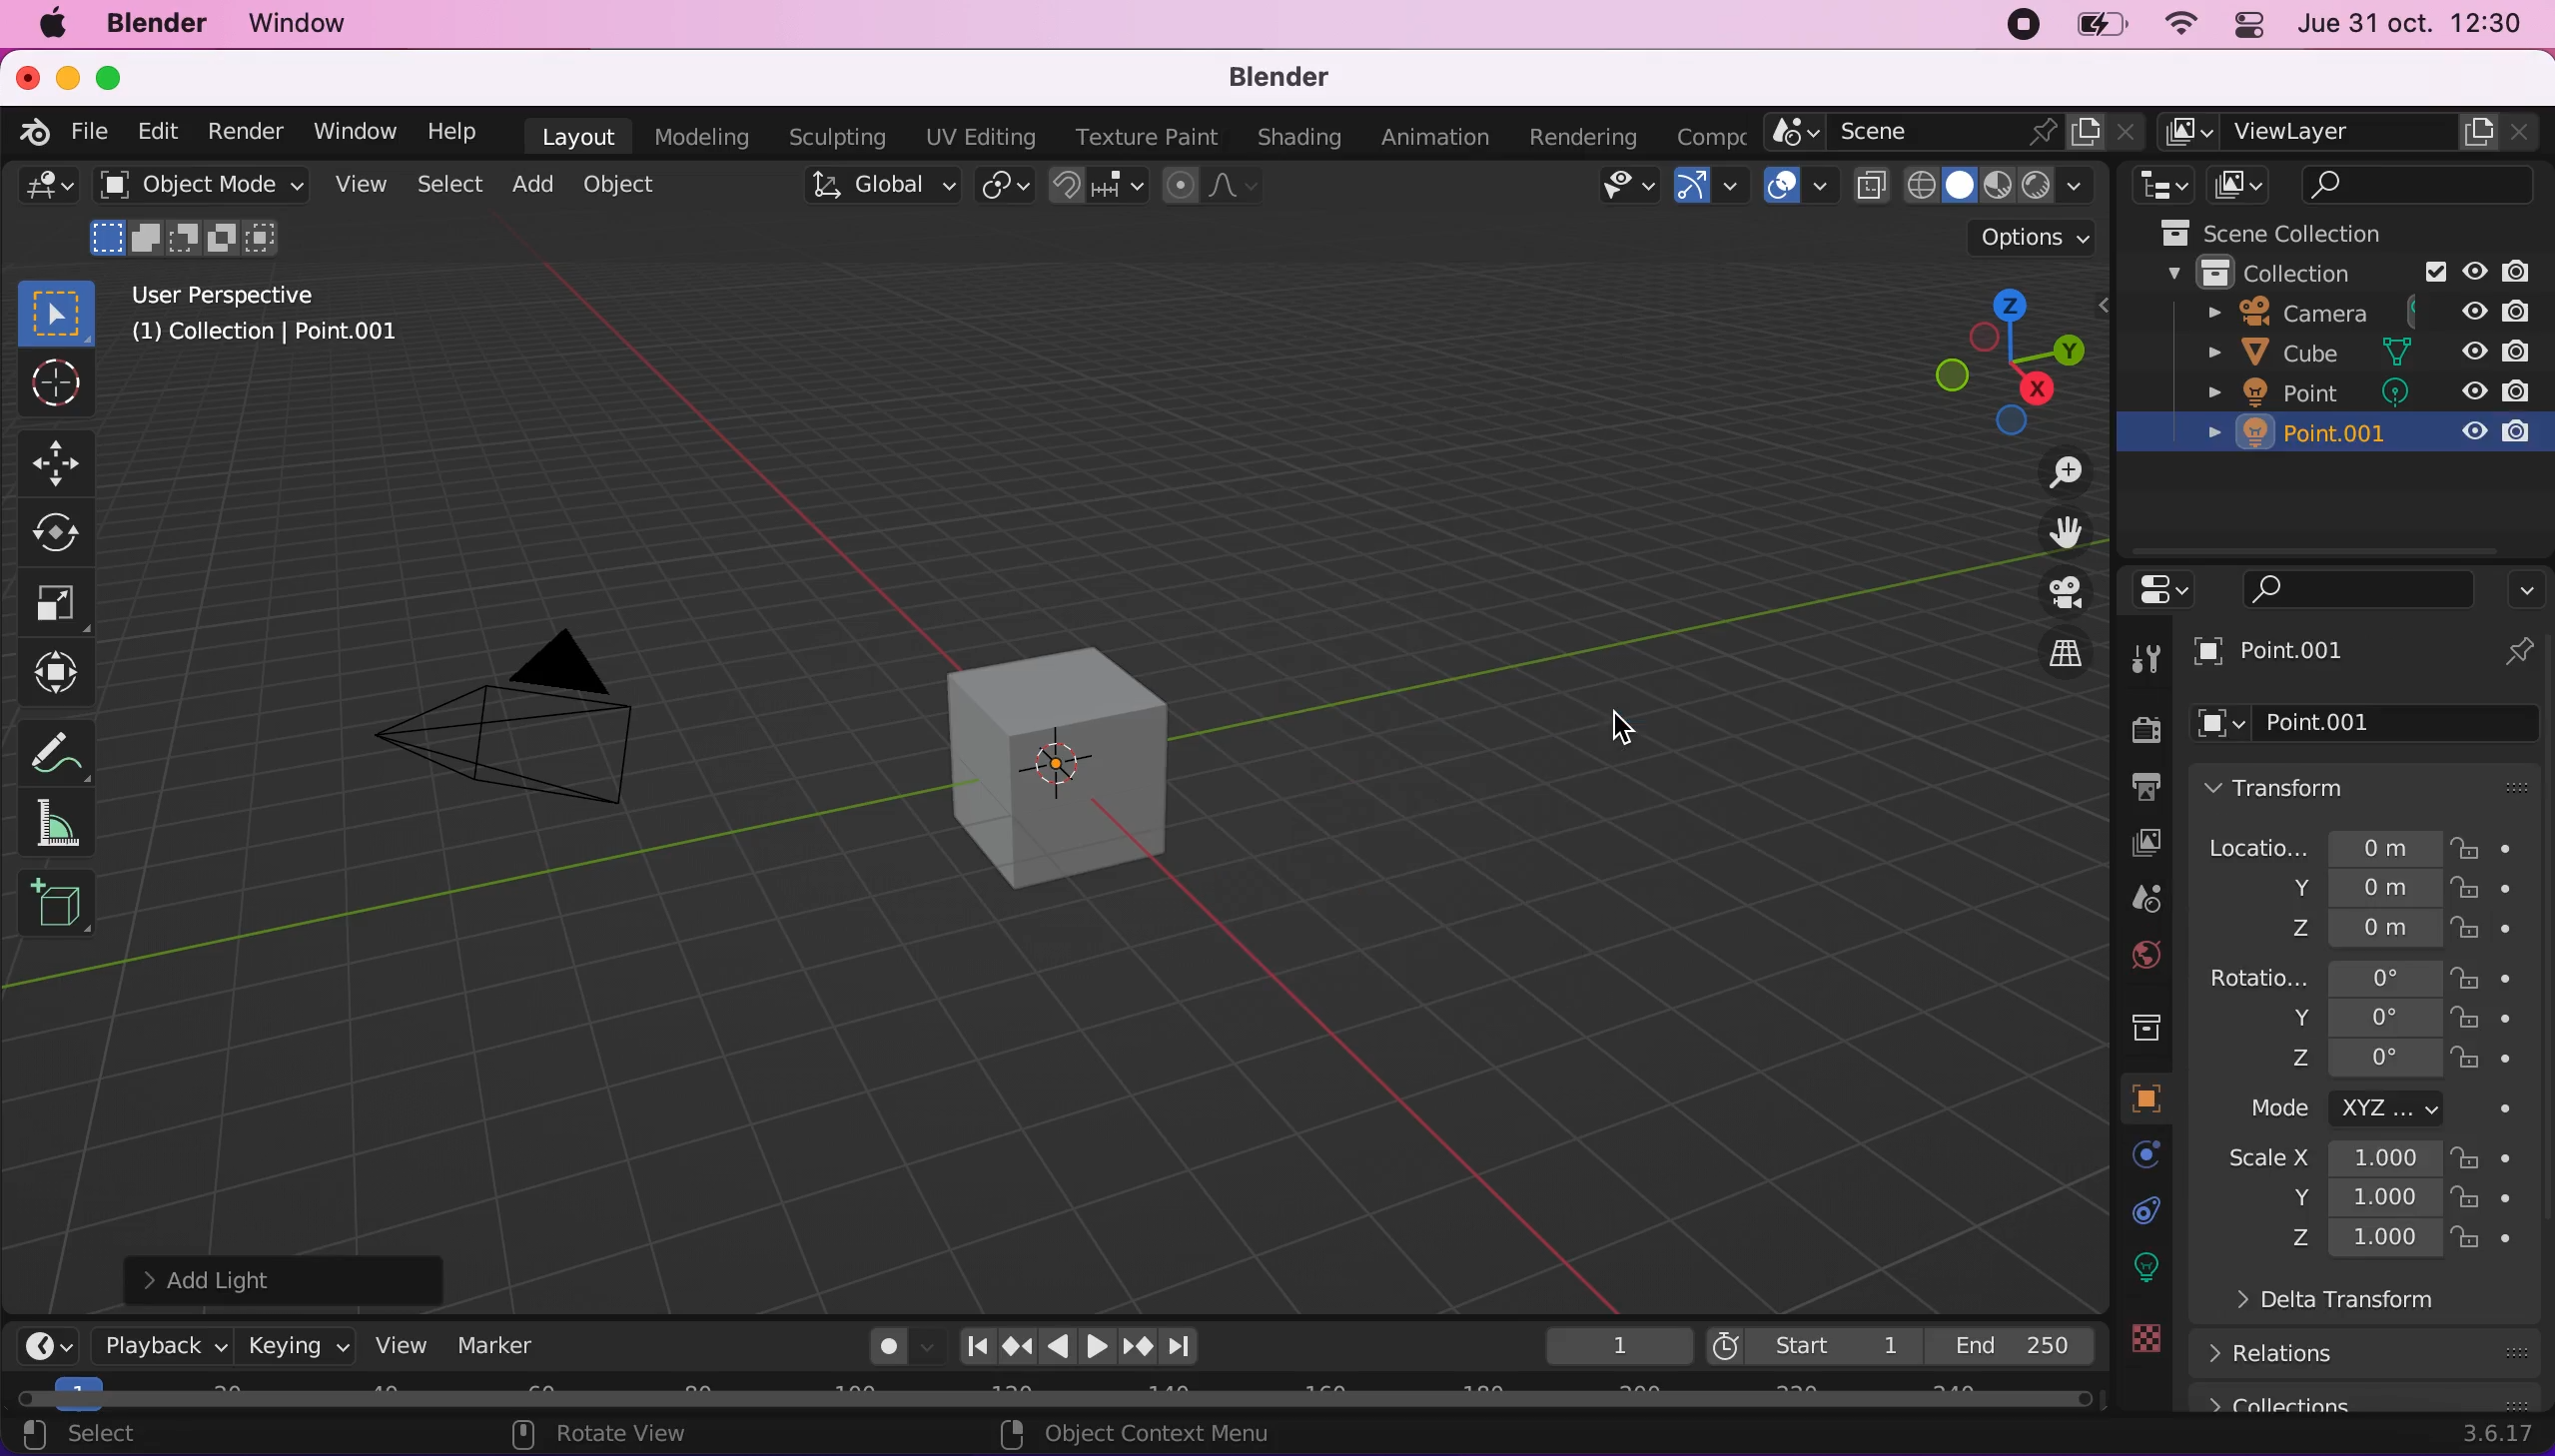 The width and height of the screenshot is (2555, 1456). I want to click on transformation orientation, so click(878, 186).